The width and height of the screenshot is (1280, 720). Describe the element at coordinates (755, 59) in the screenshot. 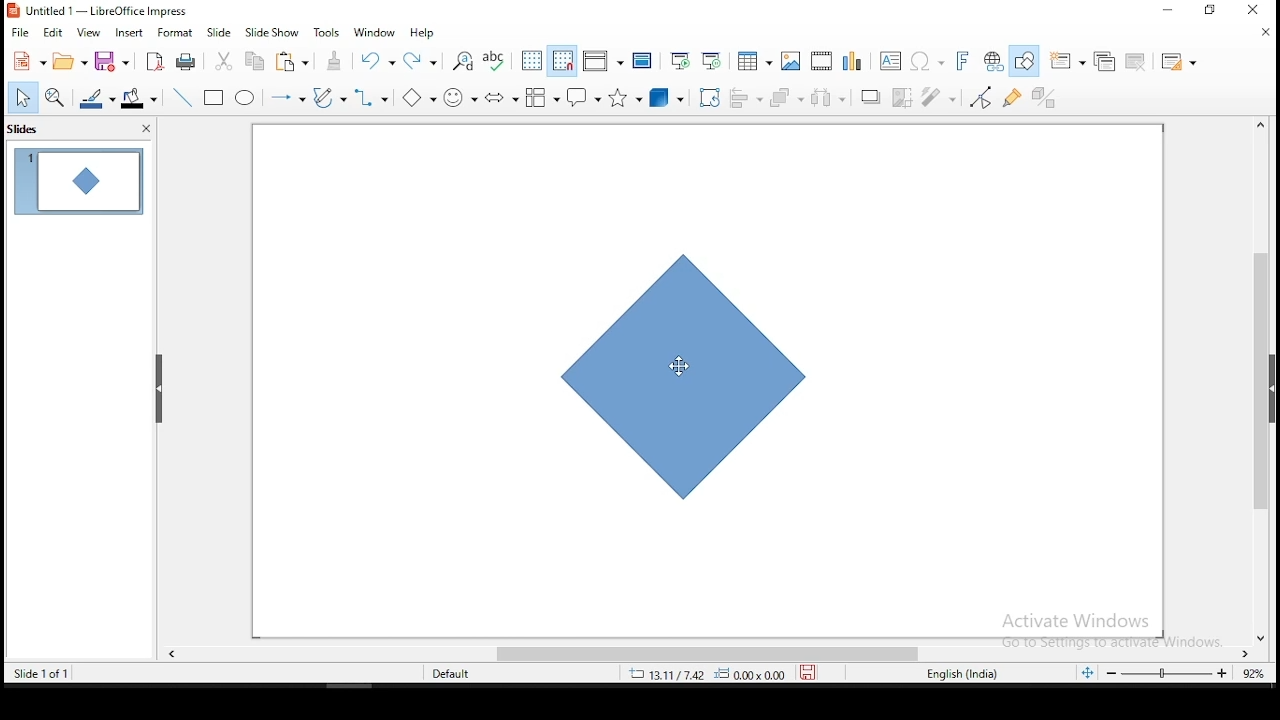

I see `table` at that location.